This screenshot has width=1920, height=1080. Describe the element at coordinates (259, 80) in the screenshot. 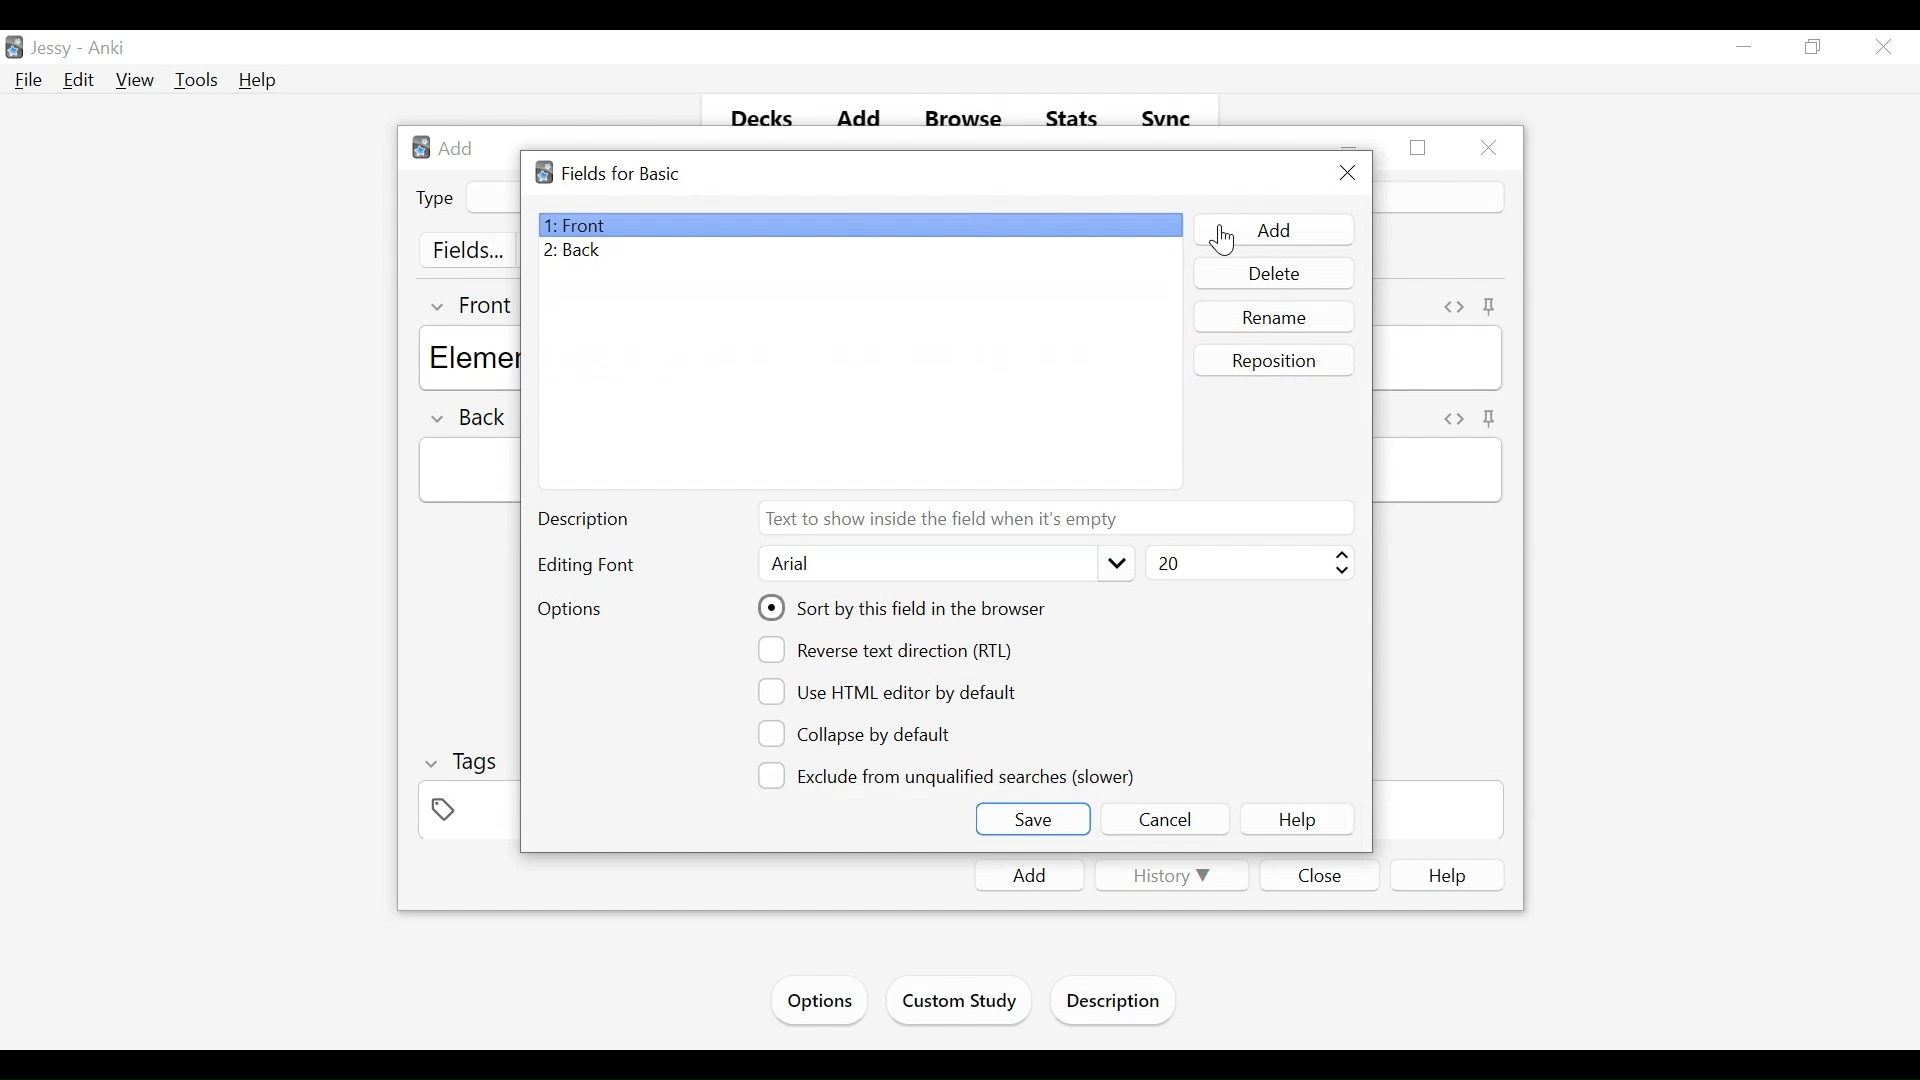

I see `Help` at that location.